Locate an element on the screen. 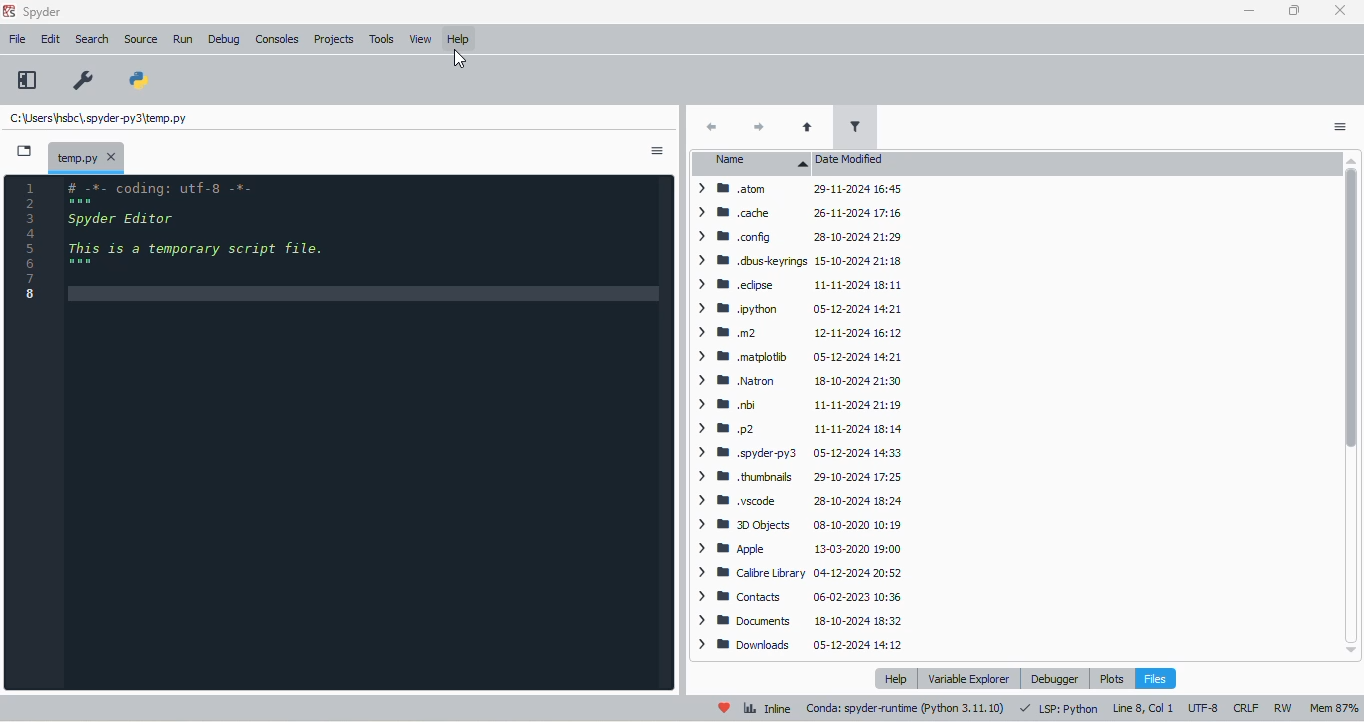 The height and width of the screenshot is (722, 1364). vertical scroll bar is located at coordinates (1352, 404).